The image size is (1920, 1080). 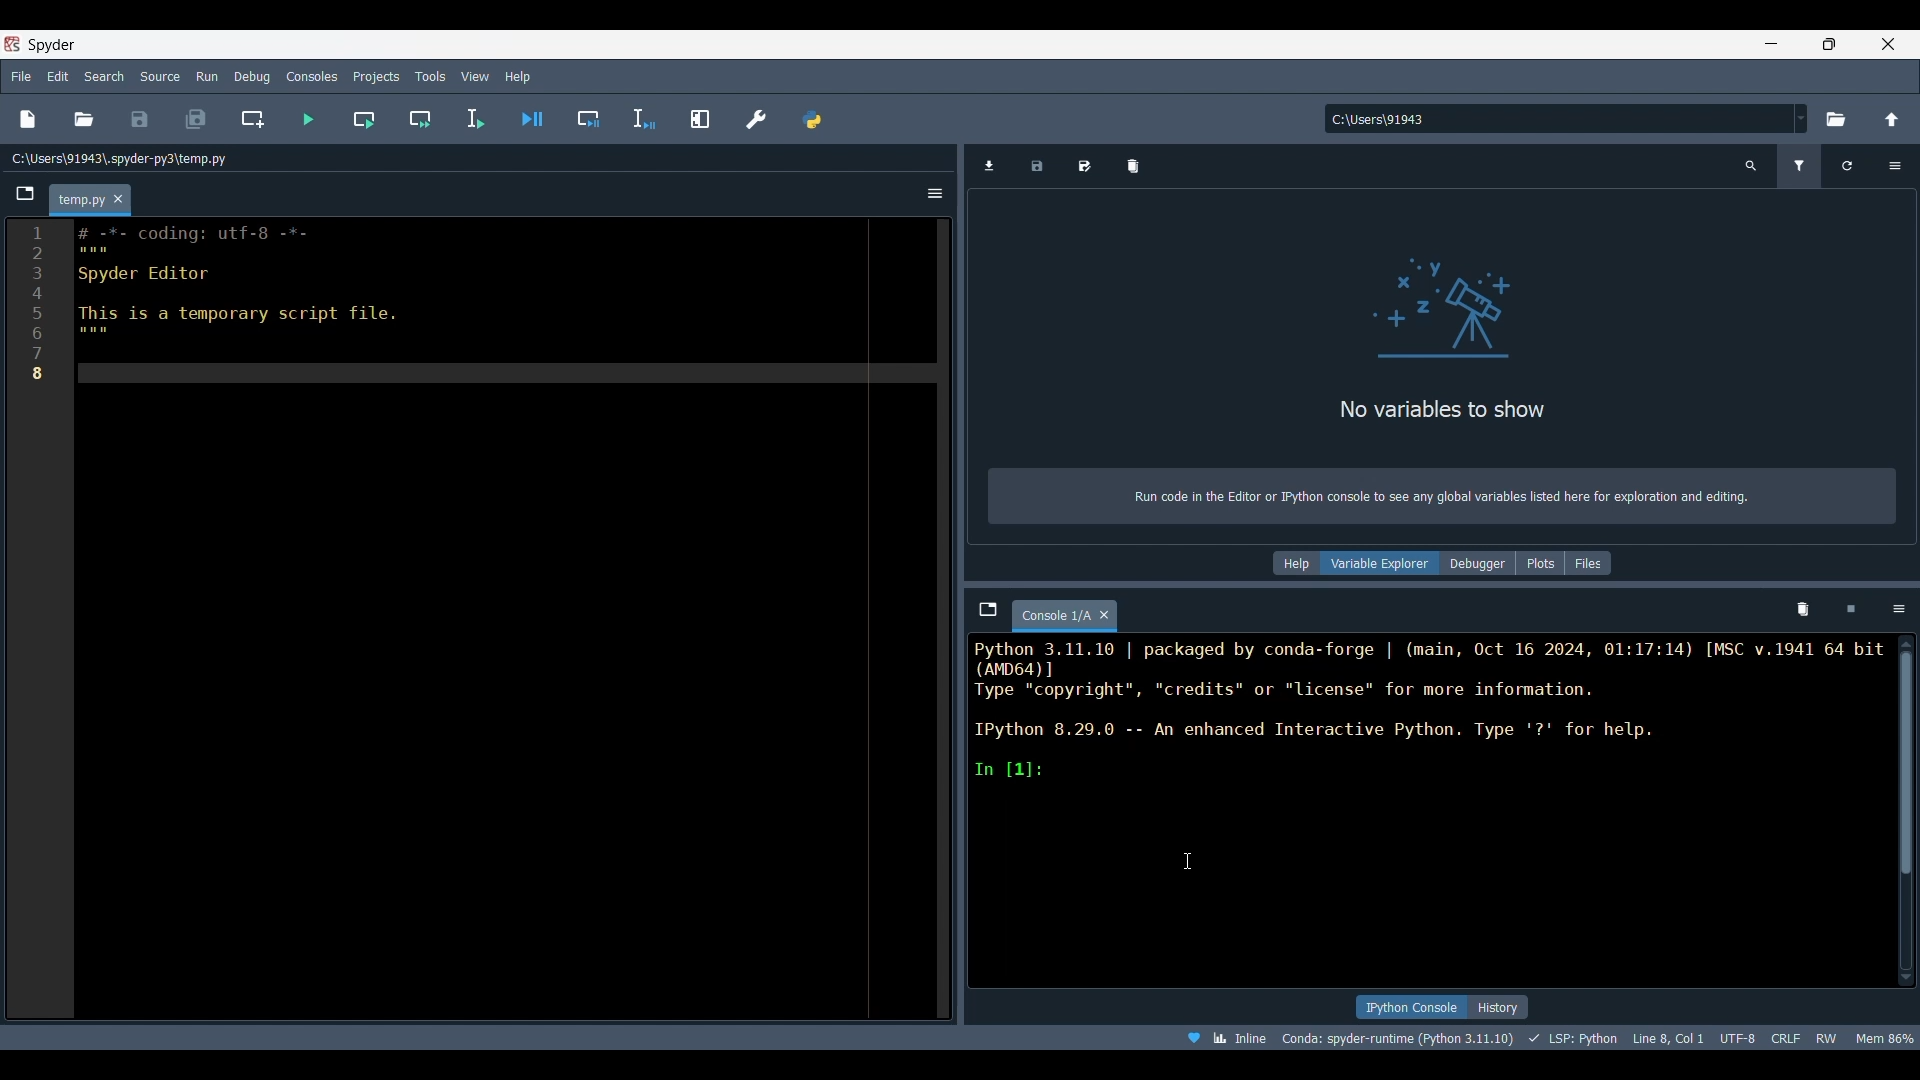 What do you see at coordinates (517, 76) in the screenshot?
I see `Help menu` at bounding box center [517, 76].